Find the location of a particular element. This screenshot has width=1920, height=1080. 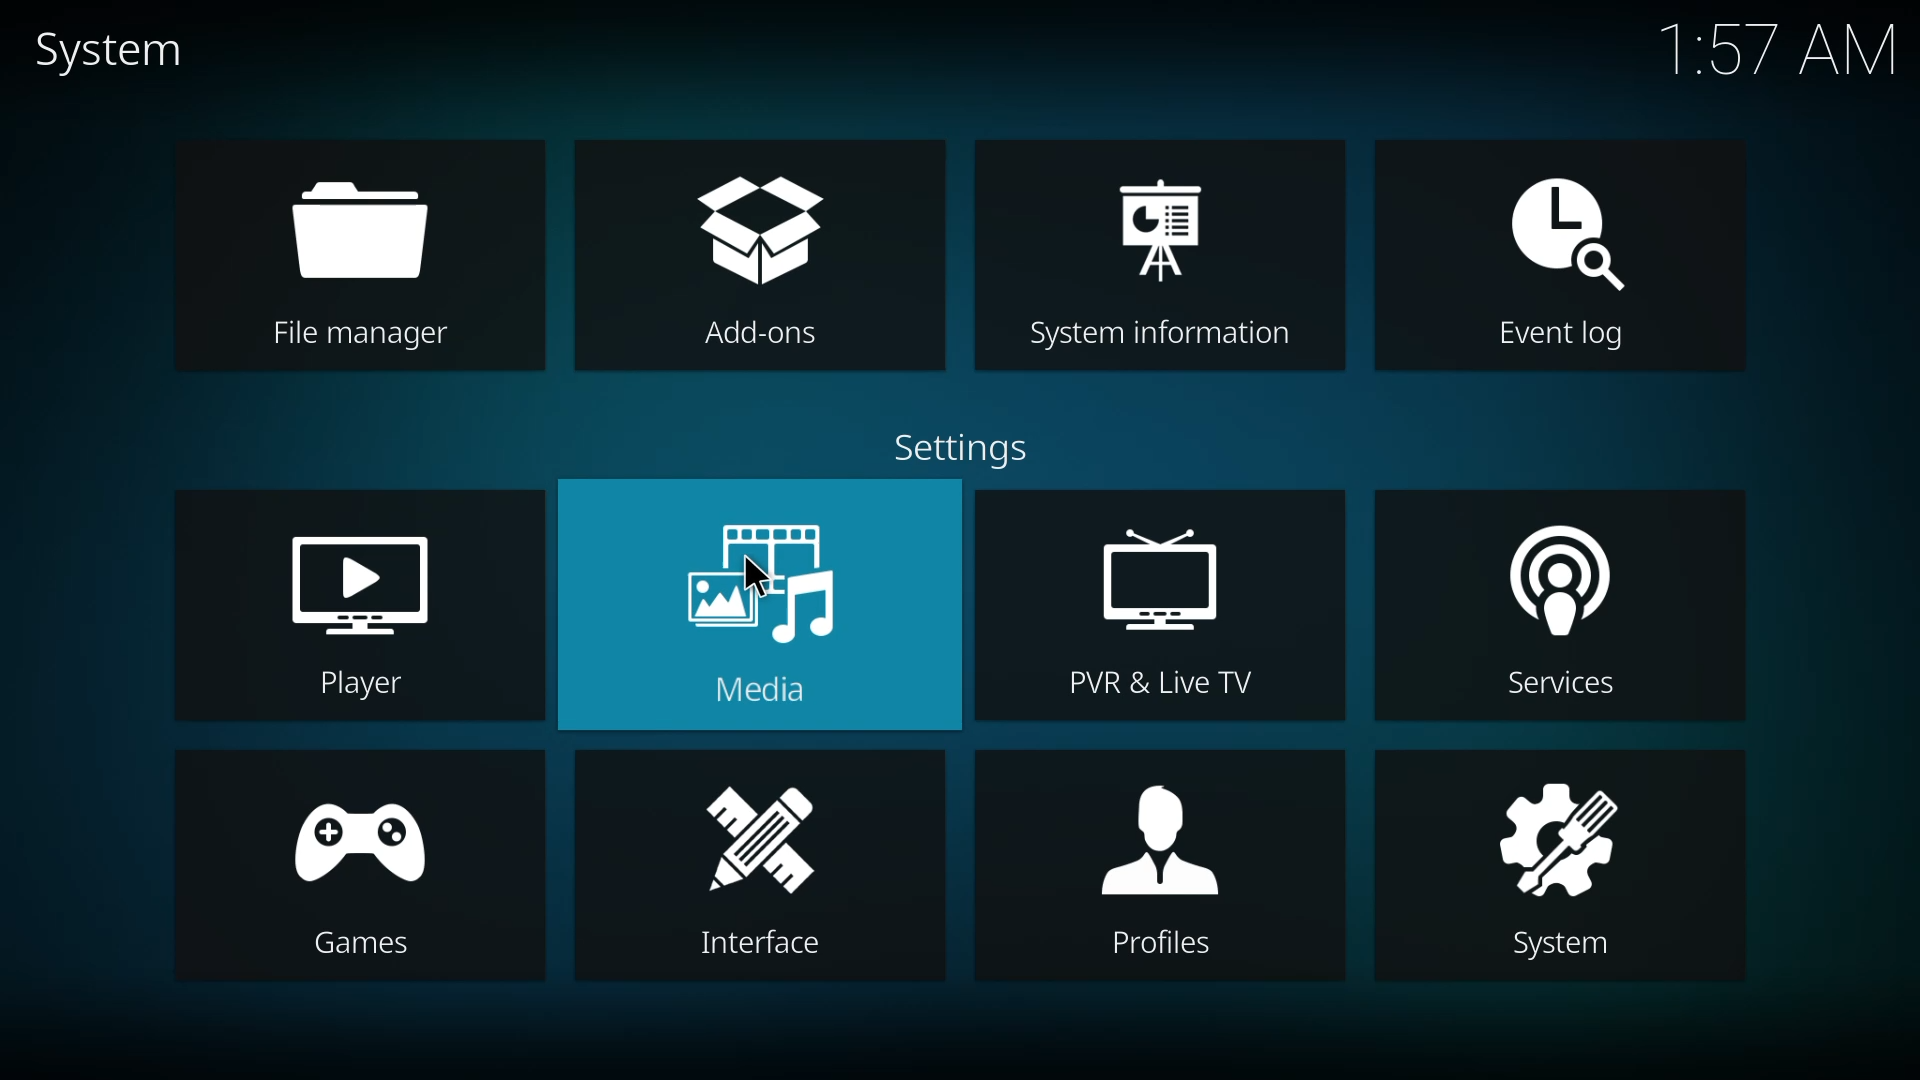

event log is located at coordinates (1558, 265).